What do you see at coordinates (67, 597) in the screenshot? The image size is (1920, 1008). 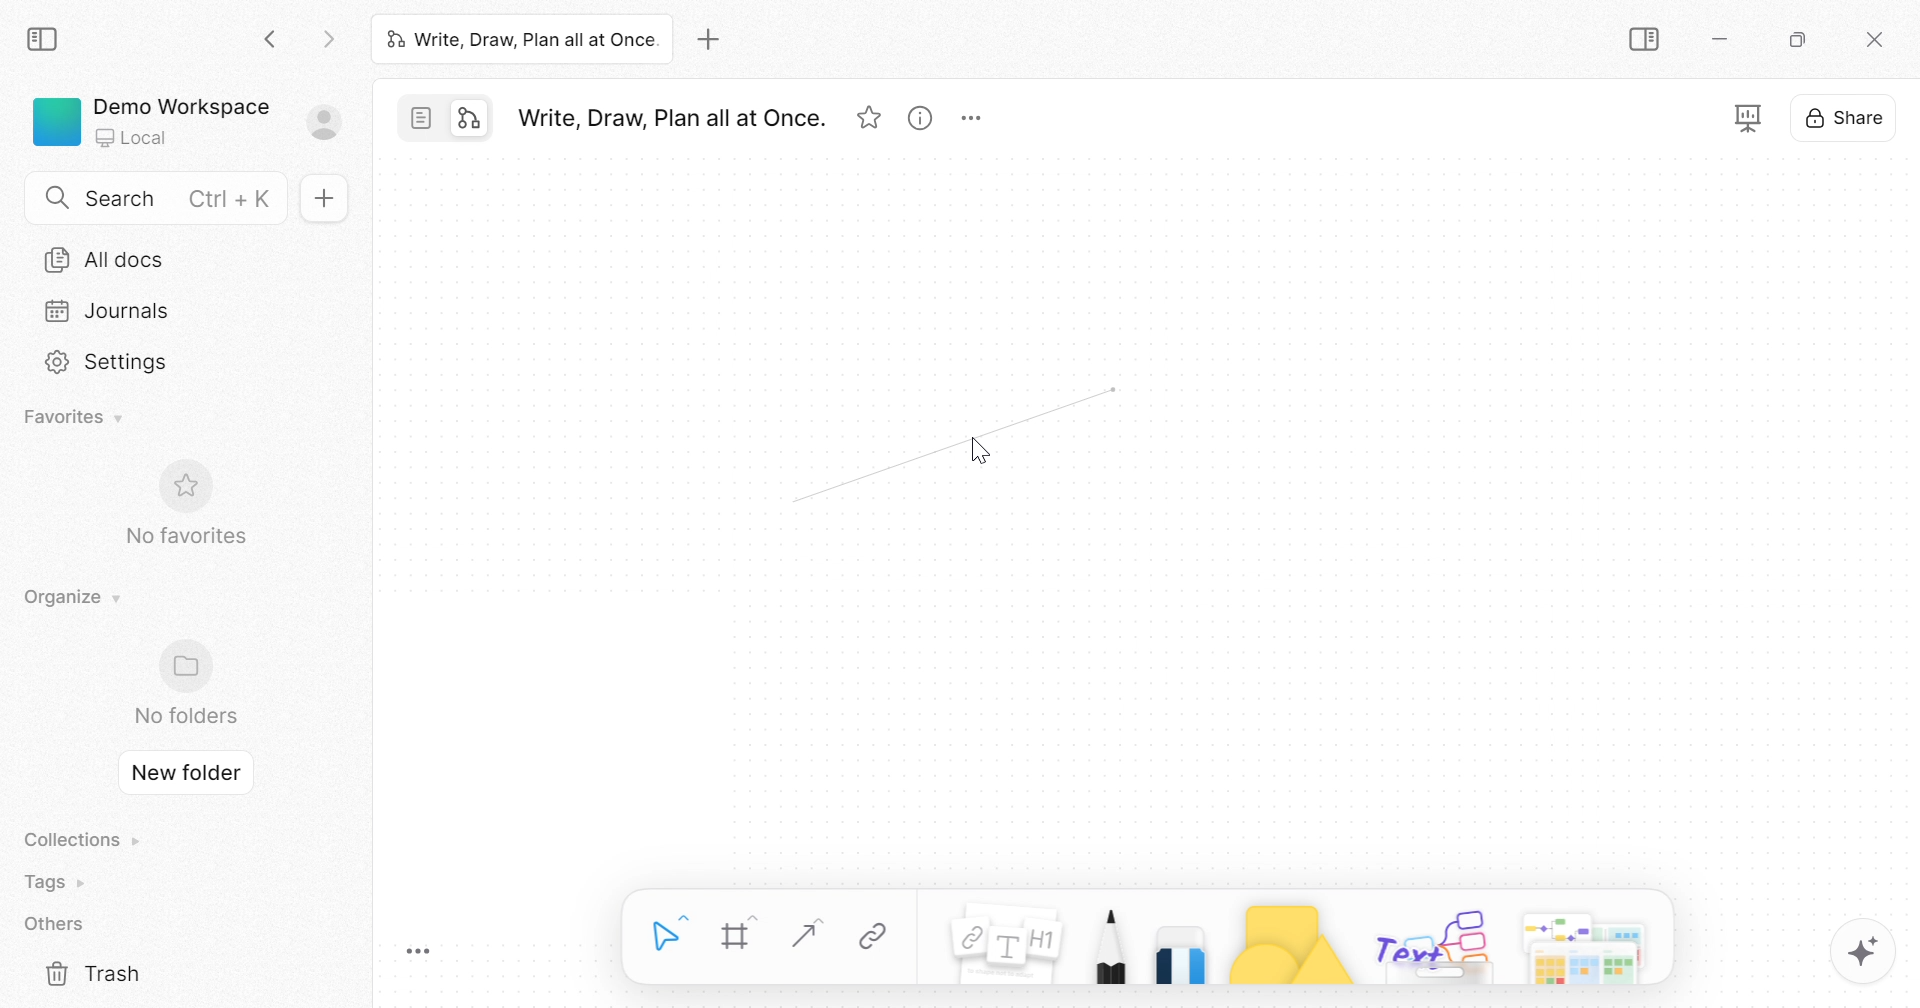 I see `Organize` at bounding box center [67, 597].